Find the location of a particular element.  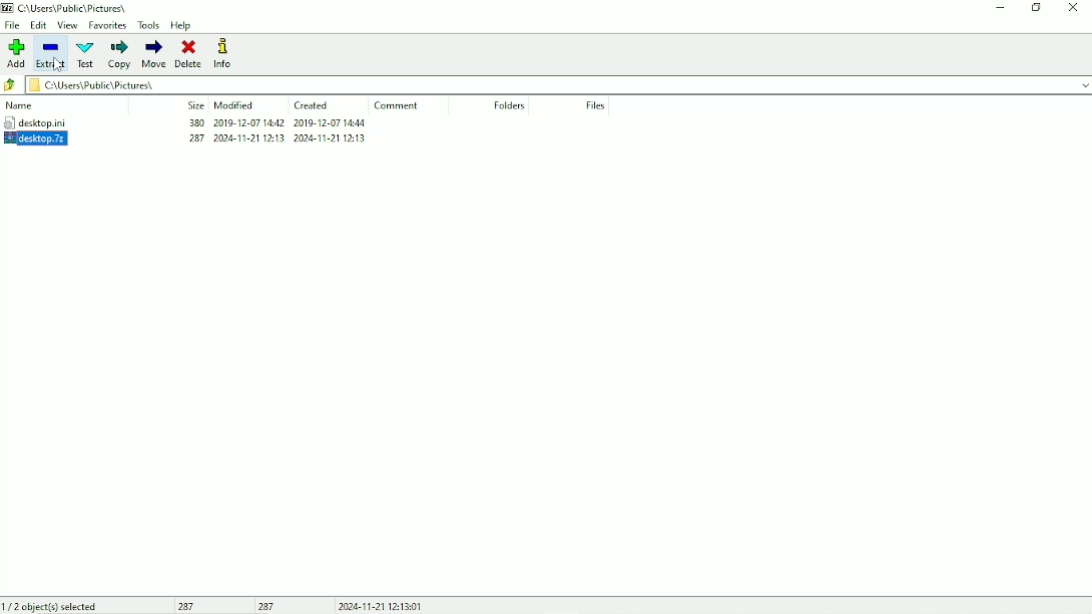

c/Users\Publc\ Pictures is located at coordinates (79, 8).